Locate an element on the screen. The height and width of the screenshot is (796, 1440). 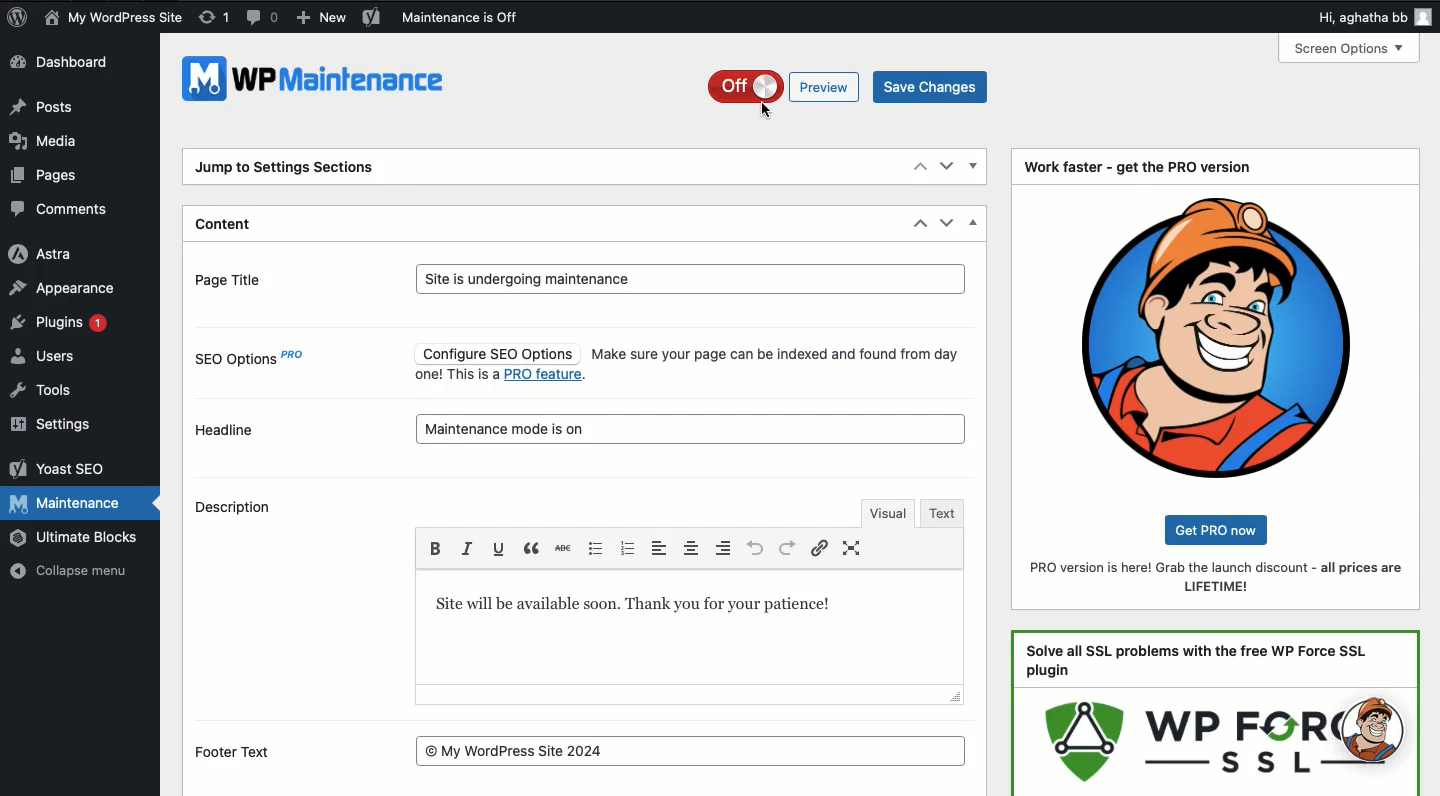
Posts is located at coordinates (42, 105).